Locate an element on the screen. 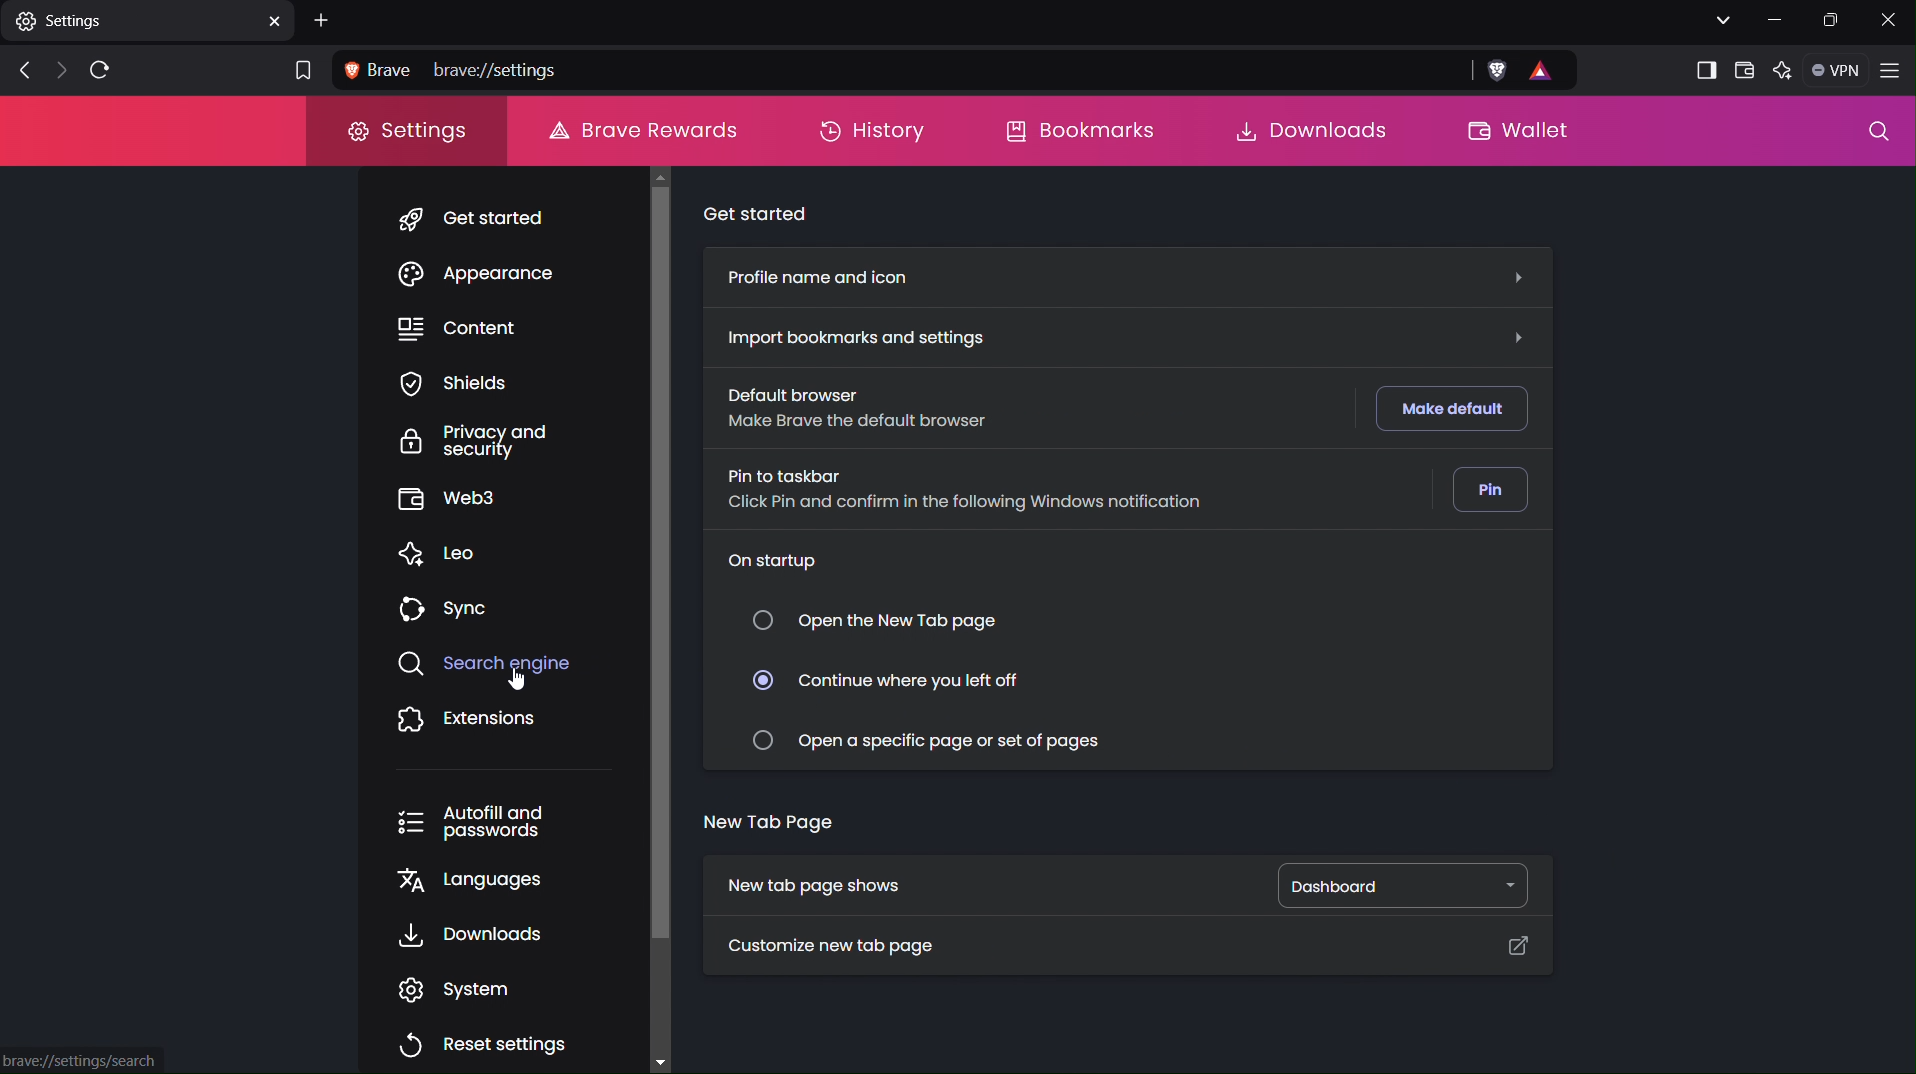 This screenshot has height=1074, width=1916. Web3 is located at coordinates (450, 498).